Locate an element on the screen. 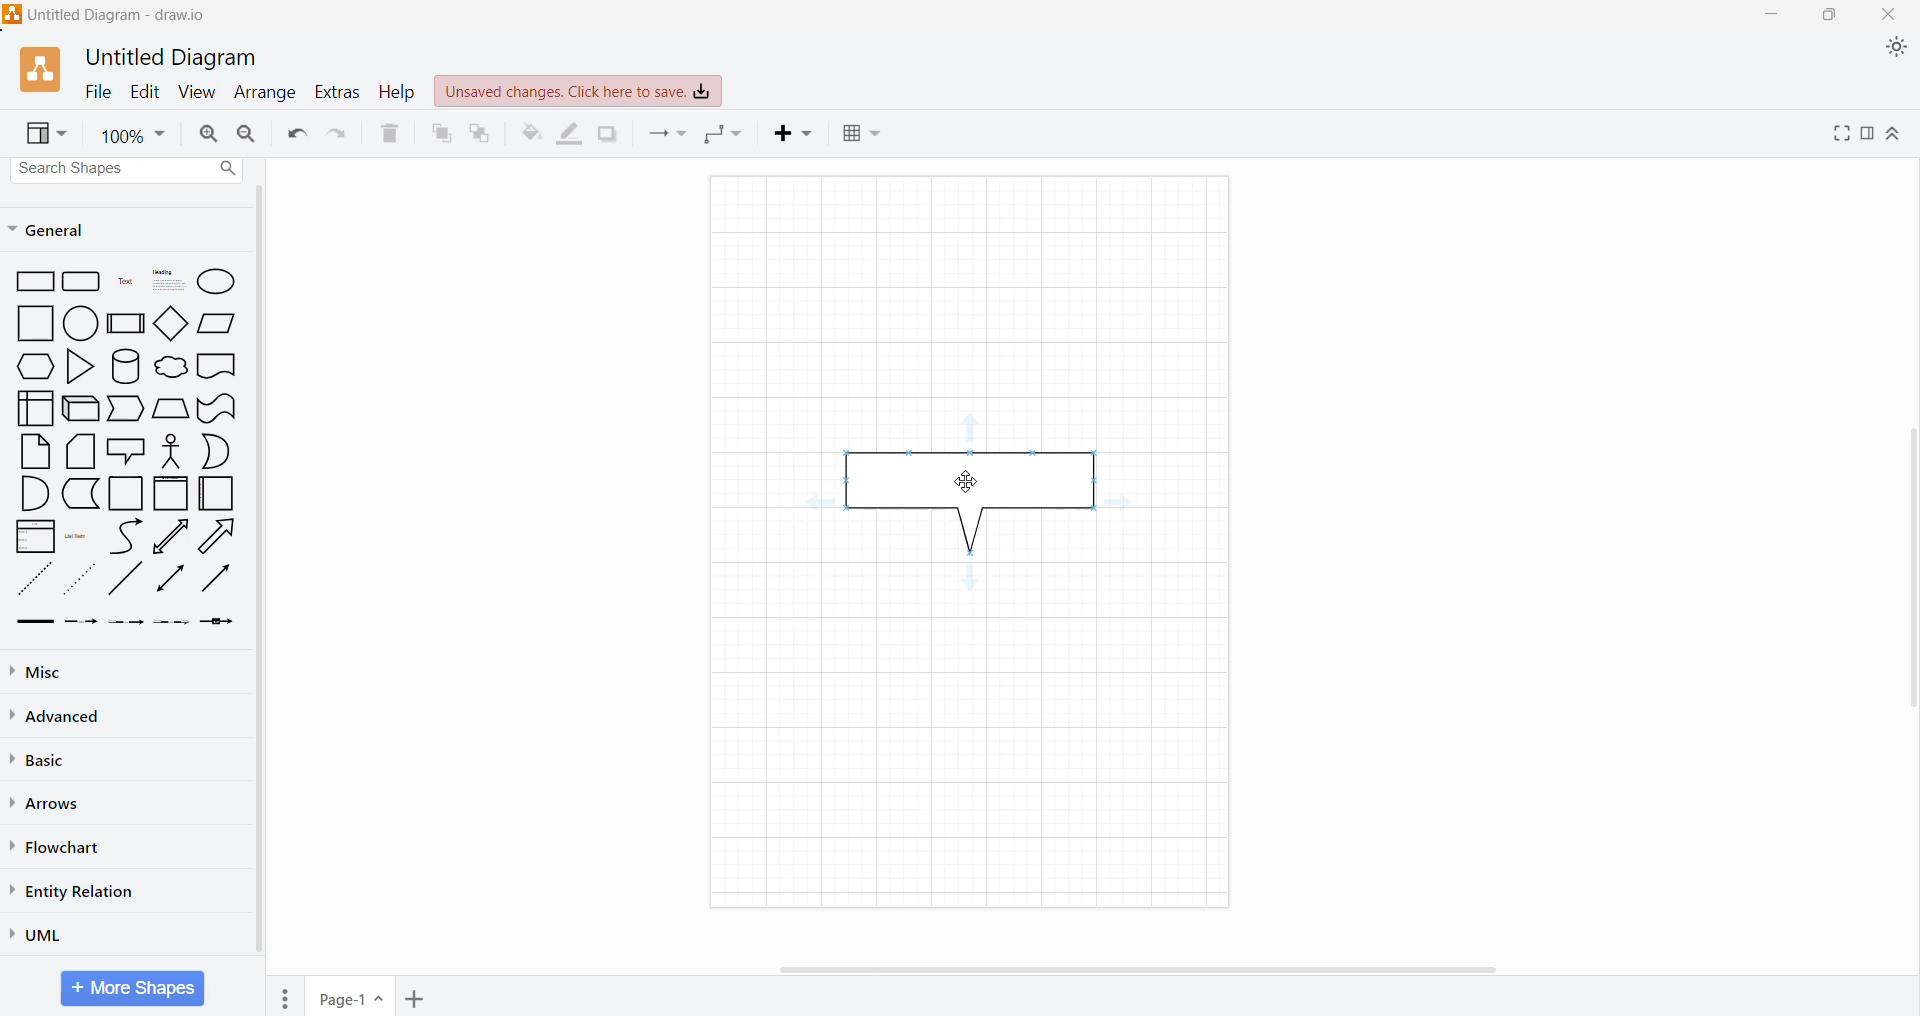 Image resolution: width=1920 pixels, height=1016 pixels. Vertical Scroll Bar is located at coordinates (1907, 573).